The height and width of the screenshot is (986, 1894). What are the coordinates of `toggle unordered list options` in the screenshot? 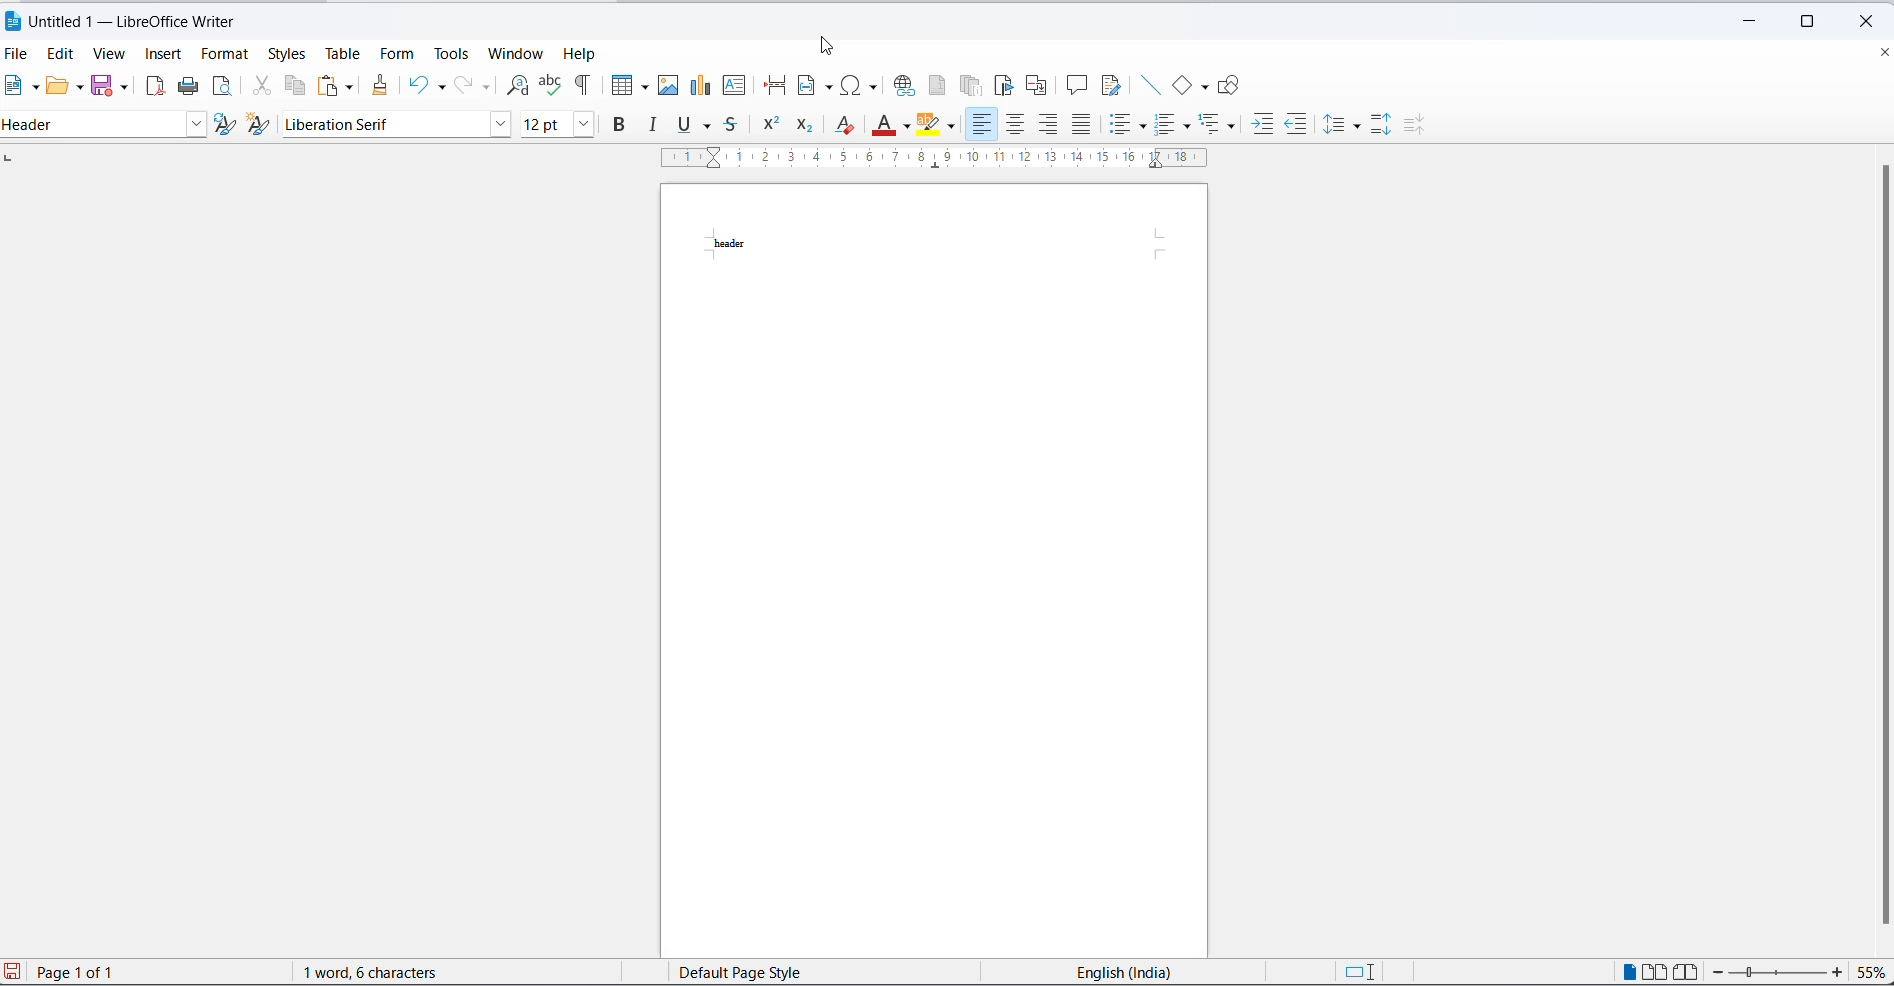 It's located at (1145, 127).